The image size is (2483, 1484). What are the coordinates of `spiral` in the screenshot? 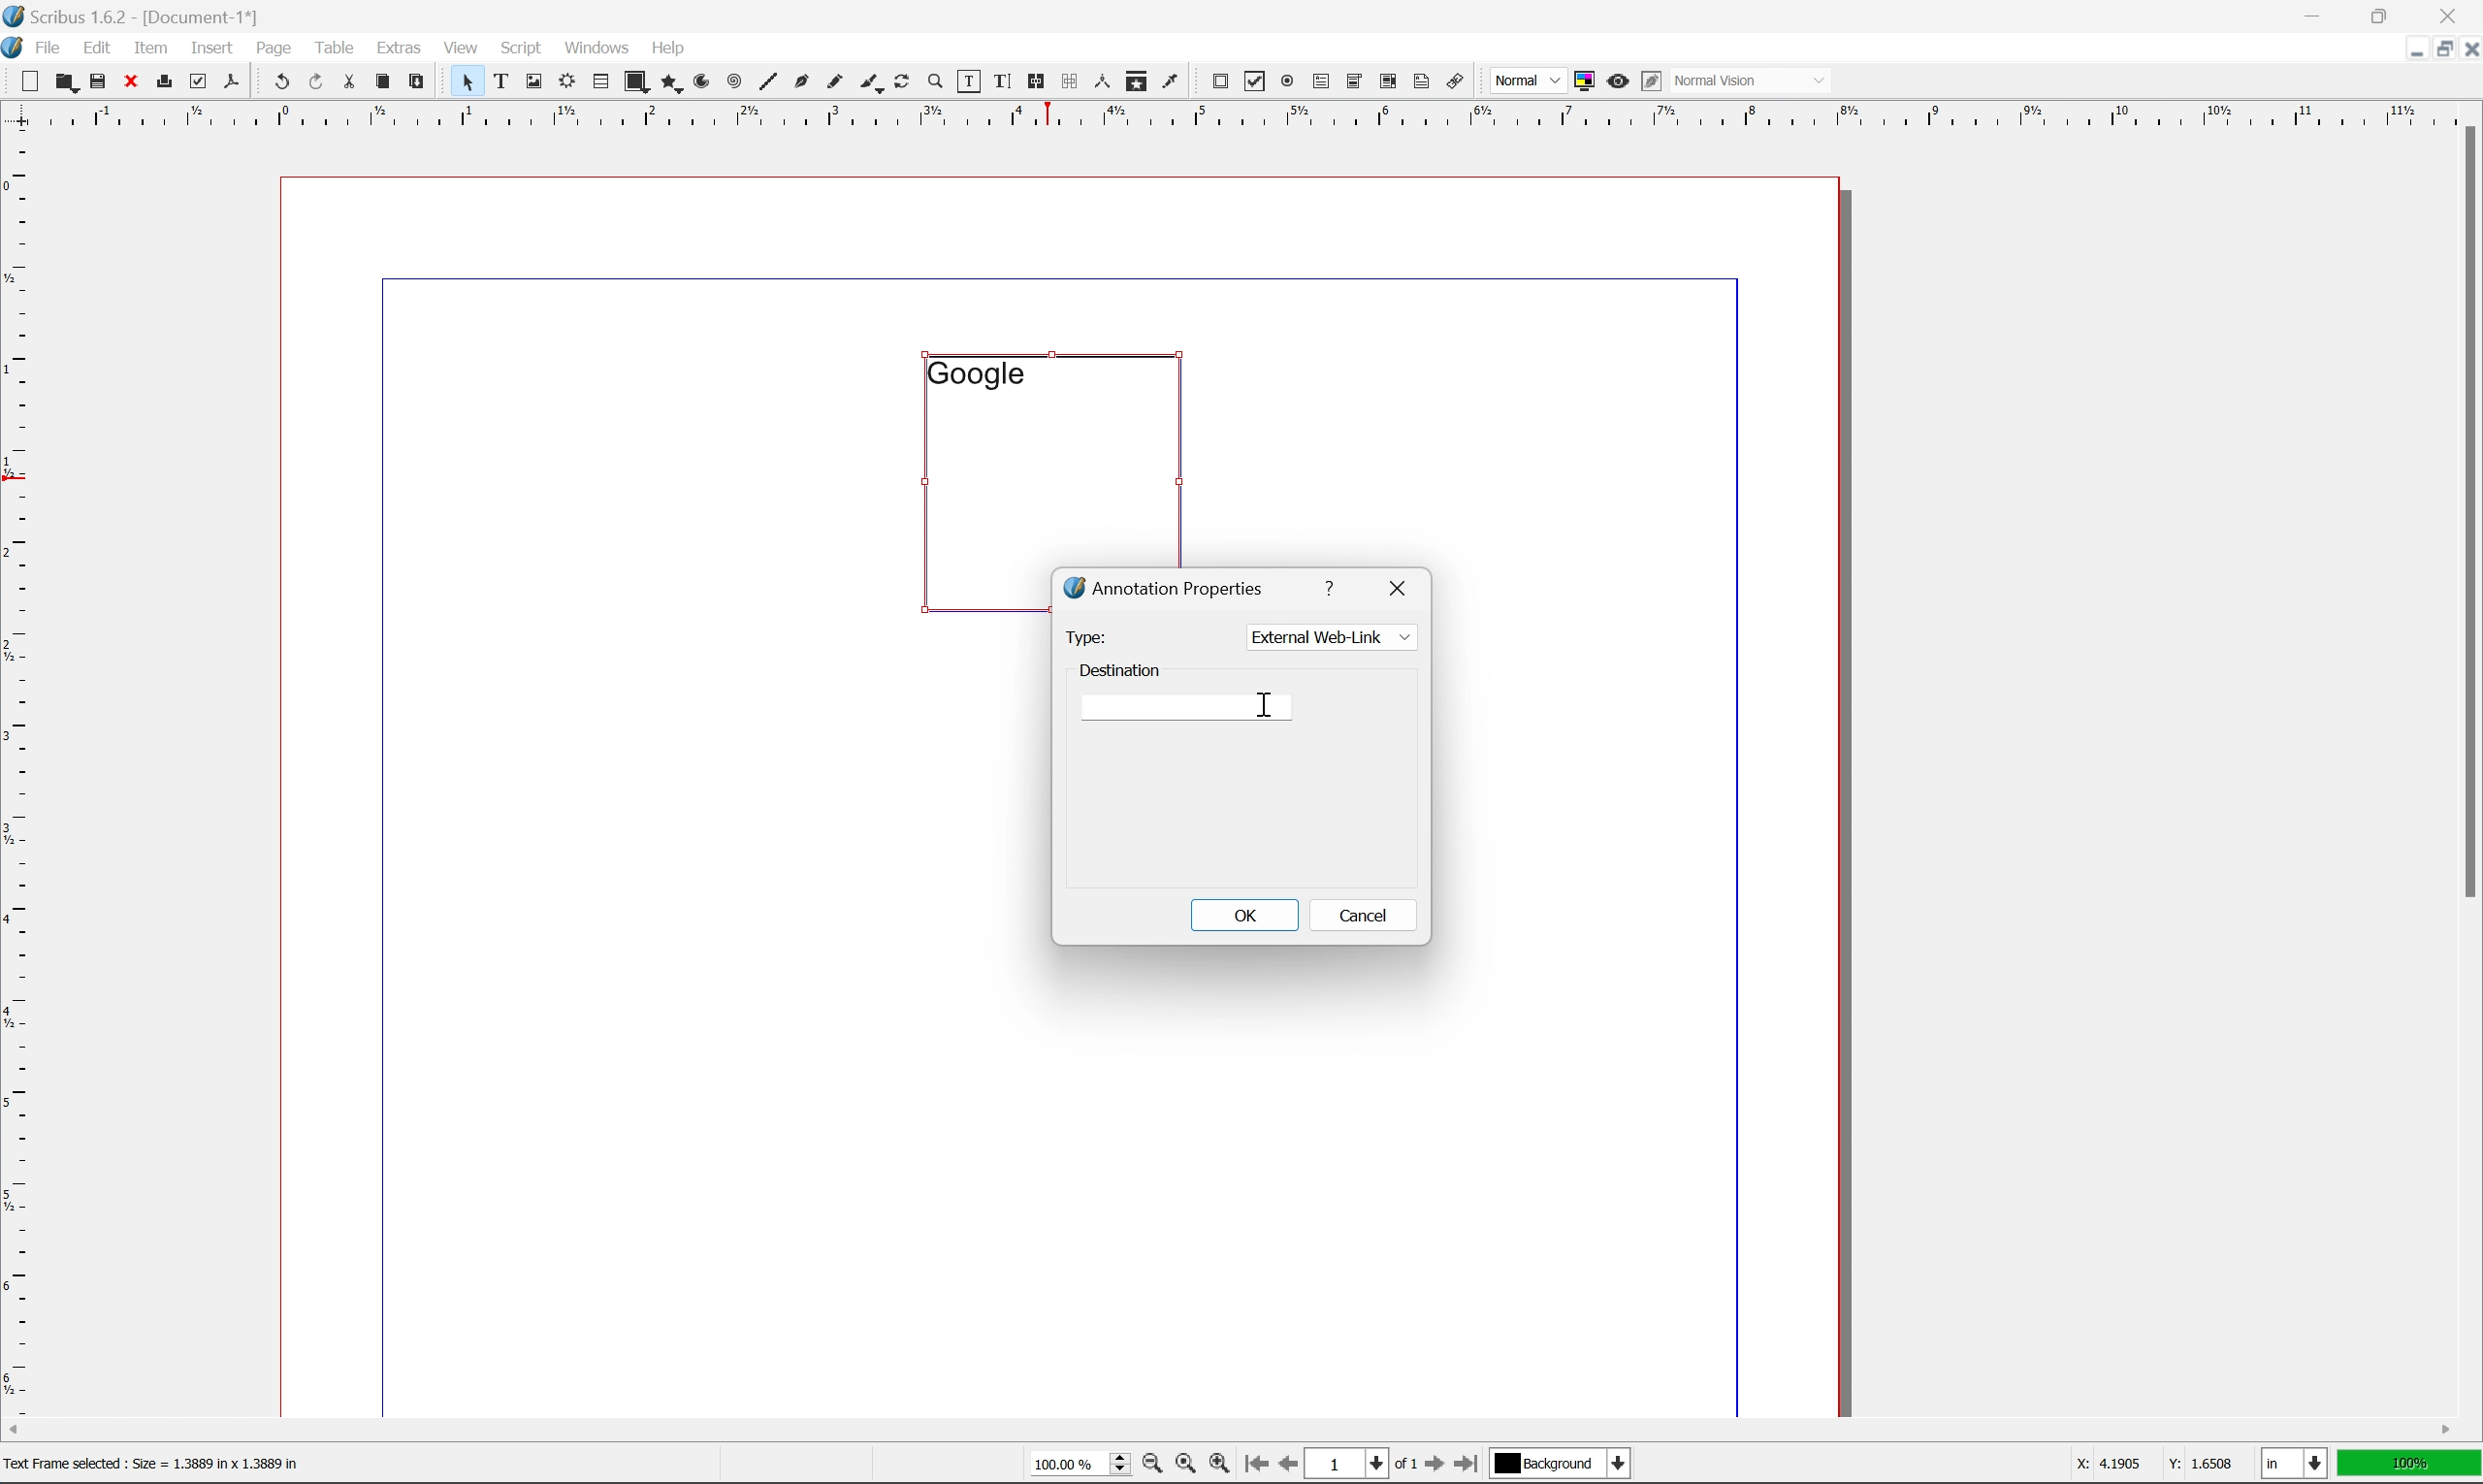 It's located at (734, 80).